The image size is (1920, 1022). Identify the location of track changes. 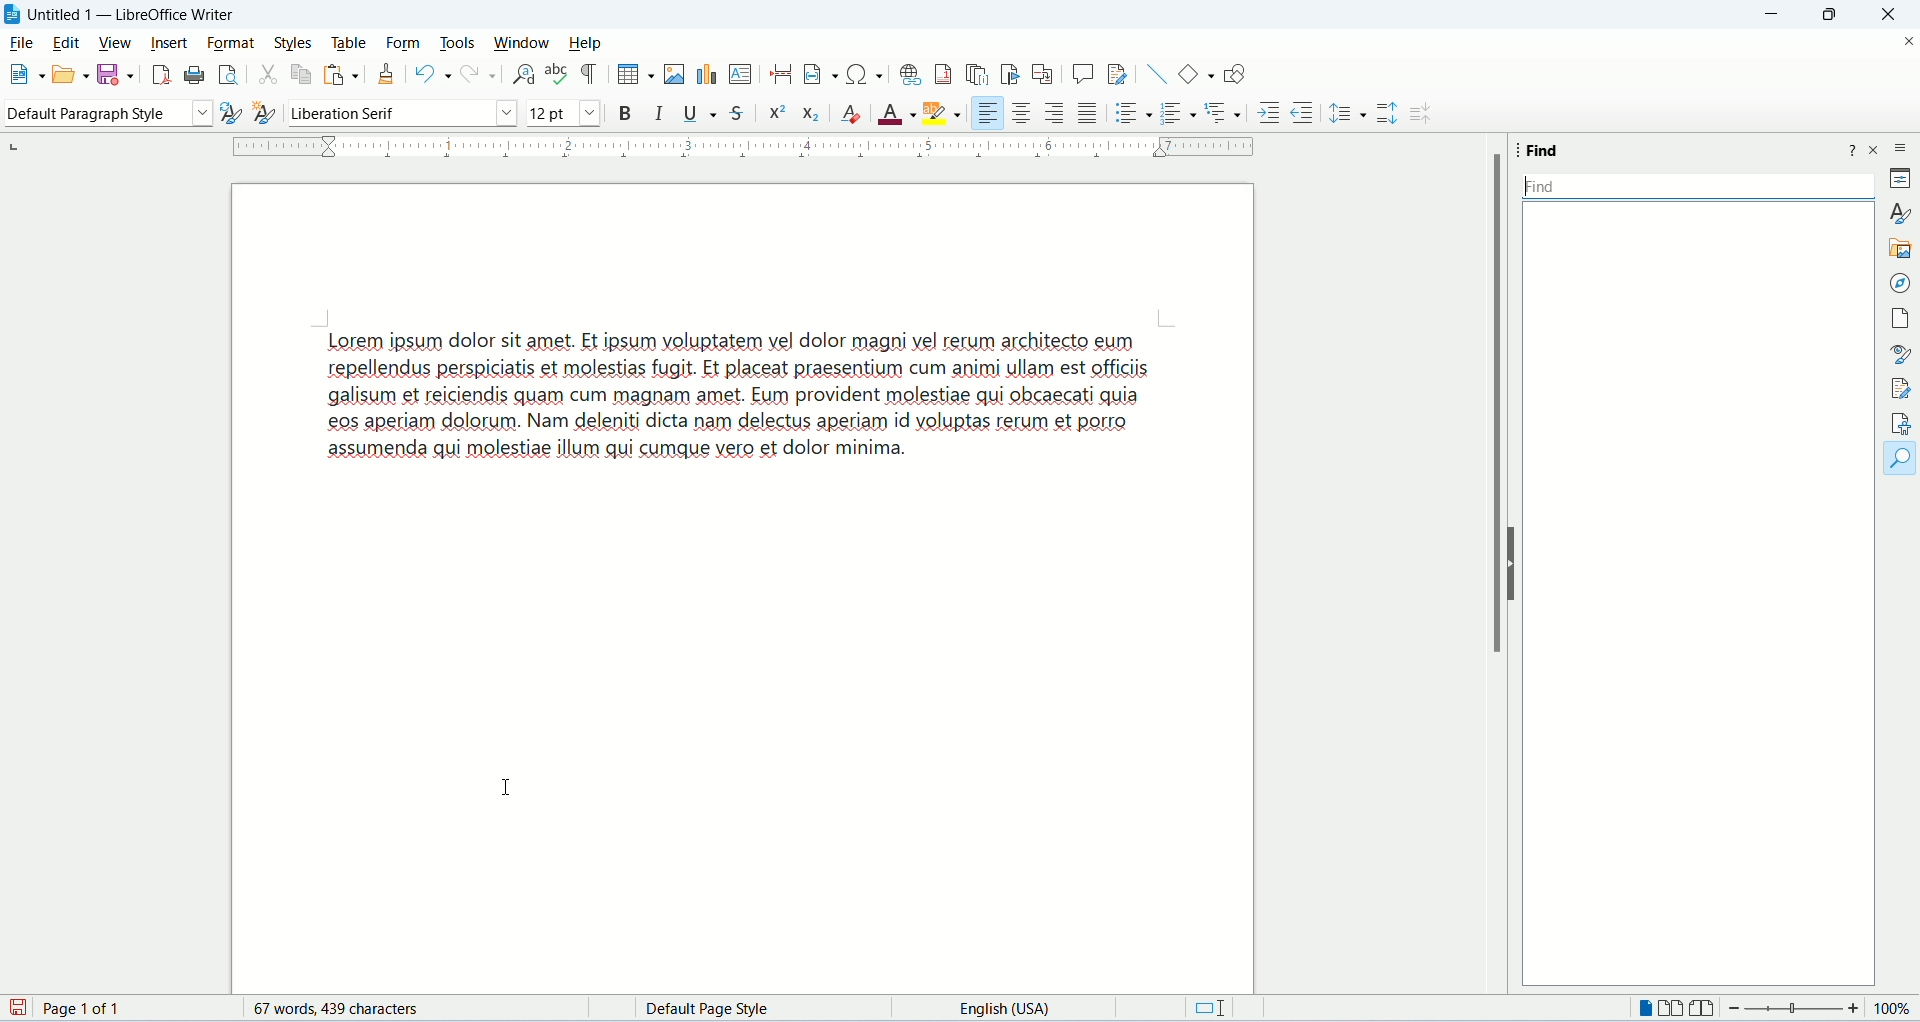
(1120, 74).